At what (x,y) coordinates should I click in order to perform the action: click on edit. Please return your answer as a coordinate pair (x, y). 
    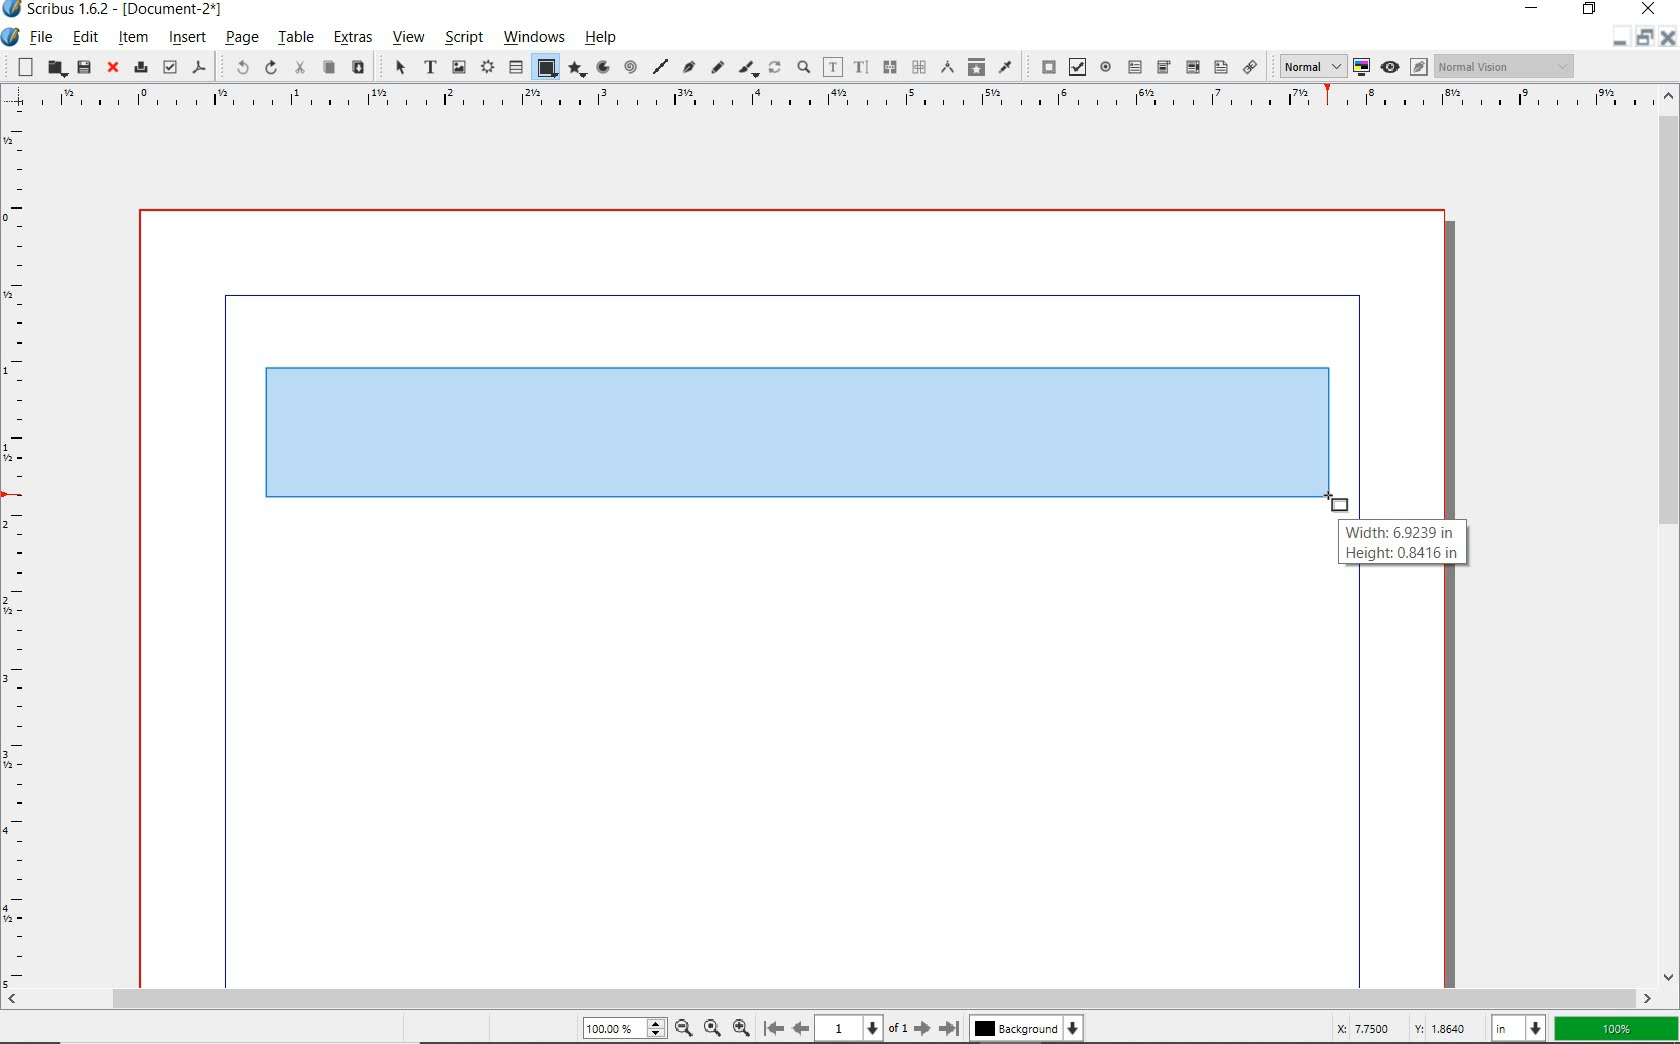
    Looking at the image, I should click on (86, 37).